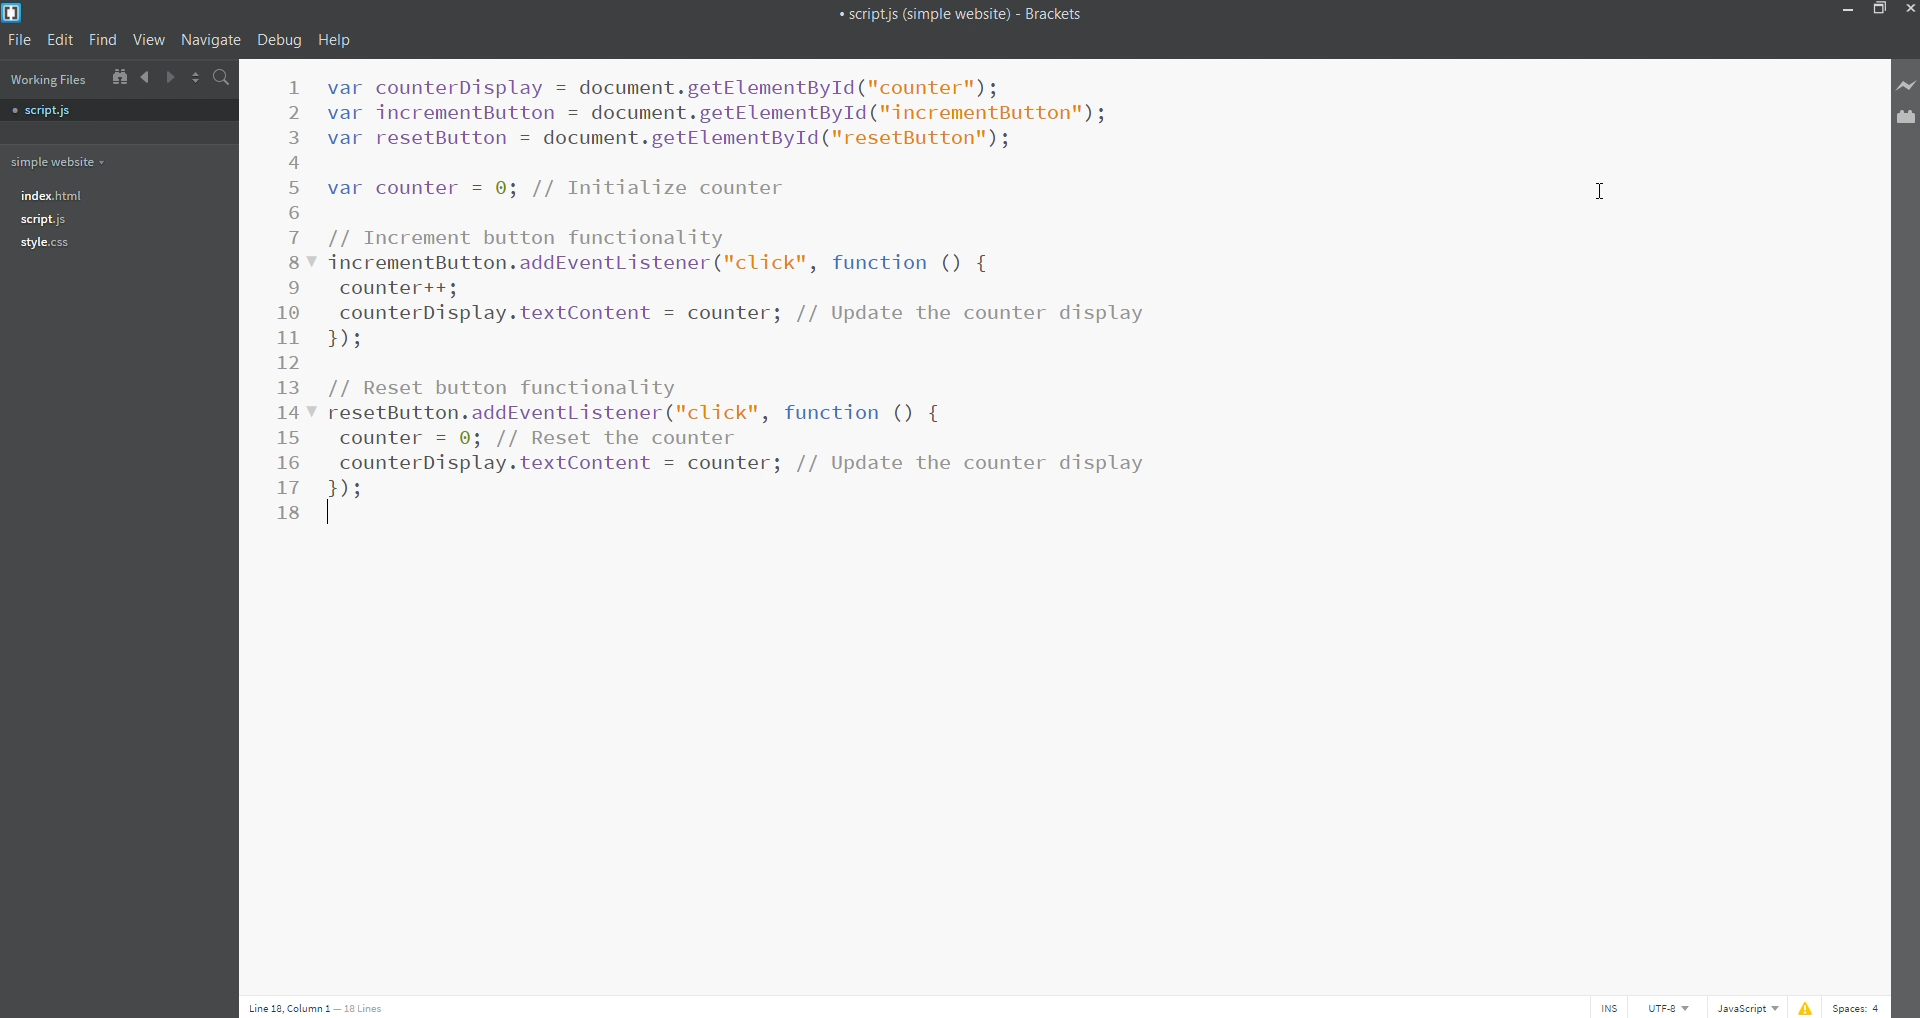  What do you see at coordinates (224, 76) in the screenshot?
I see `search` at bounding box center [224, 76].